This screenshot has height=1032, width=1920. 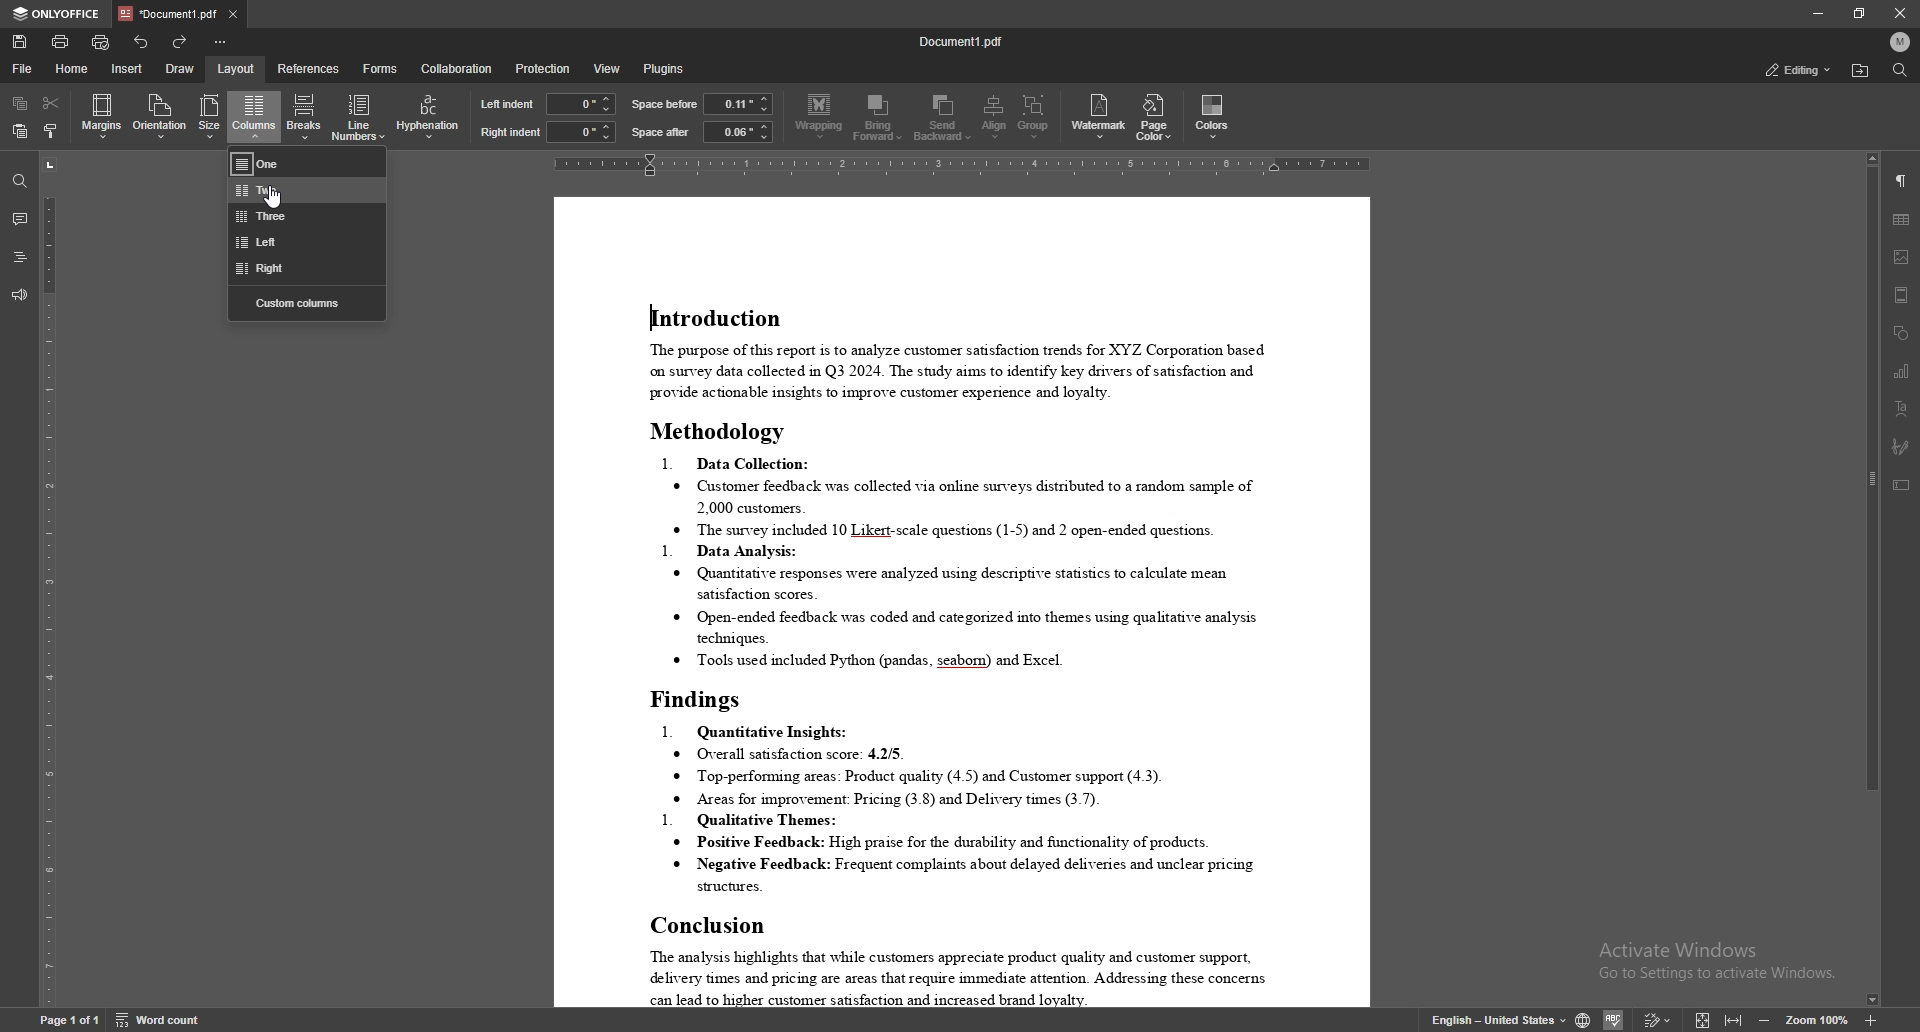 What do you see at coordinates (254, 115) in the screenshot?
I see `columns` at bounding box center [254, 115].